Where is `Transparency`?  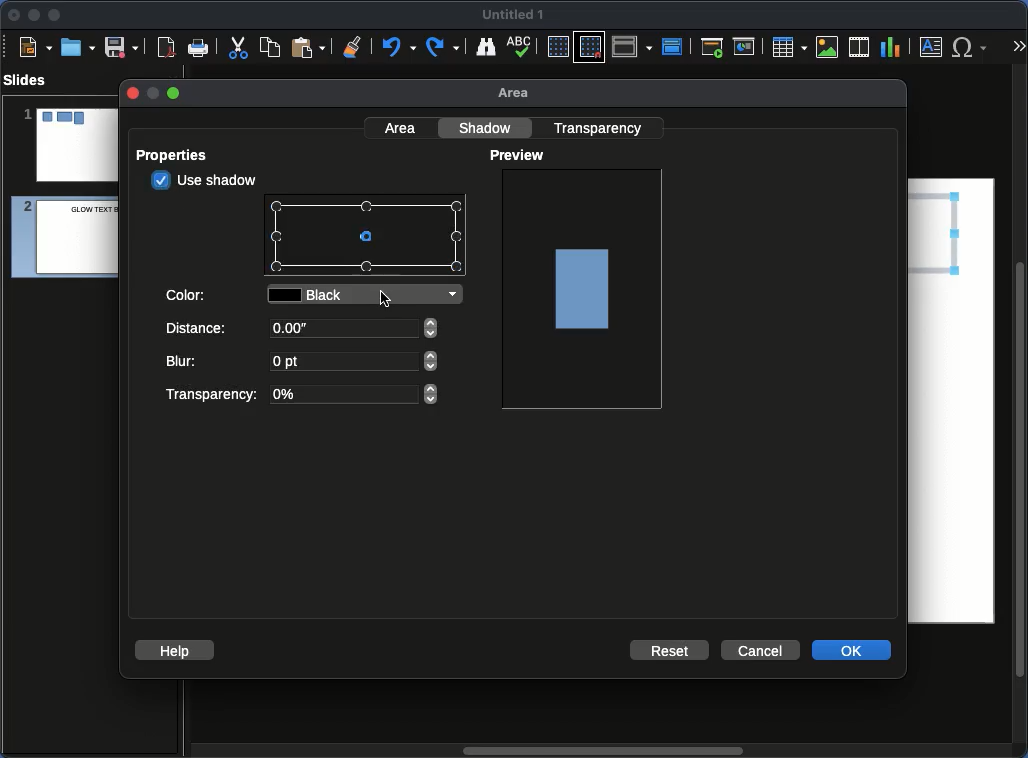 Transparency is located at coordinates (601, 127).